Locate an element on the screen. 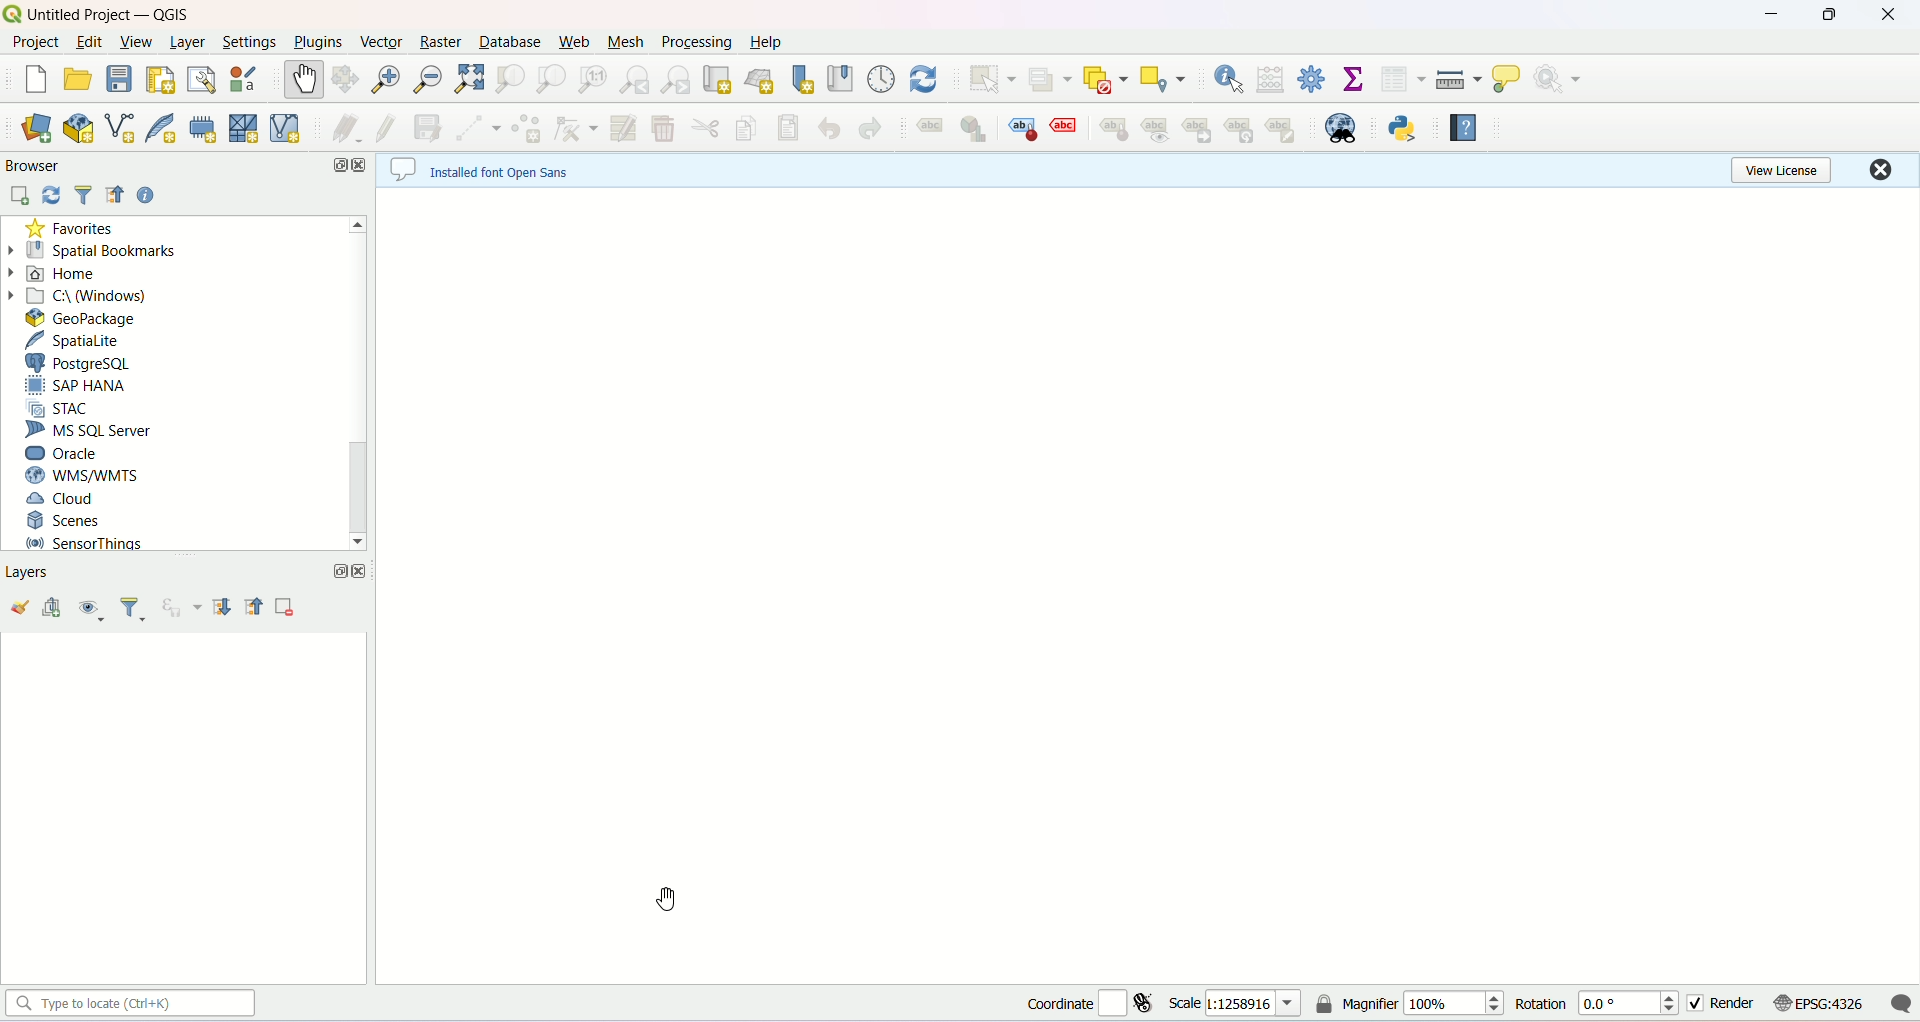  select features by value is located at coordinates (1052, 78).